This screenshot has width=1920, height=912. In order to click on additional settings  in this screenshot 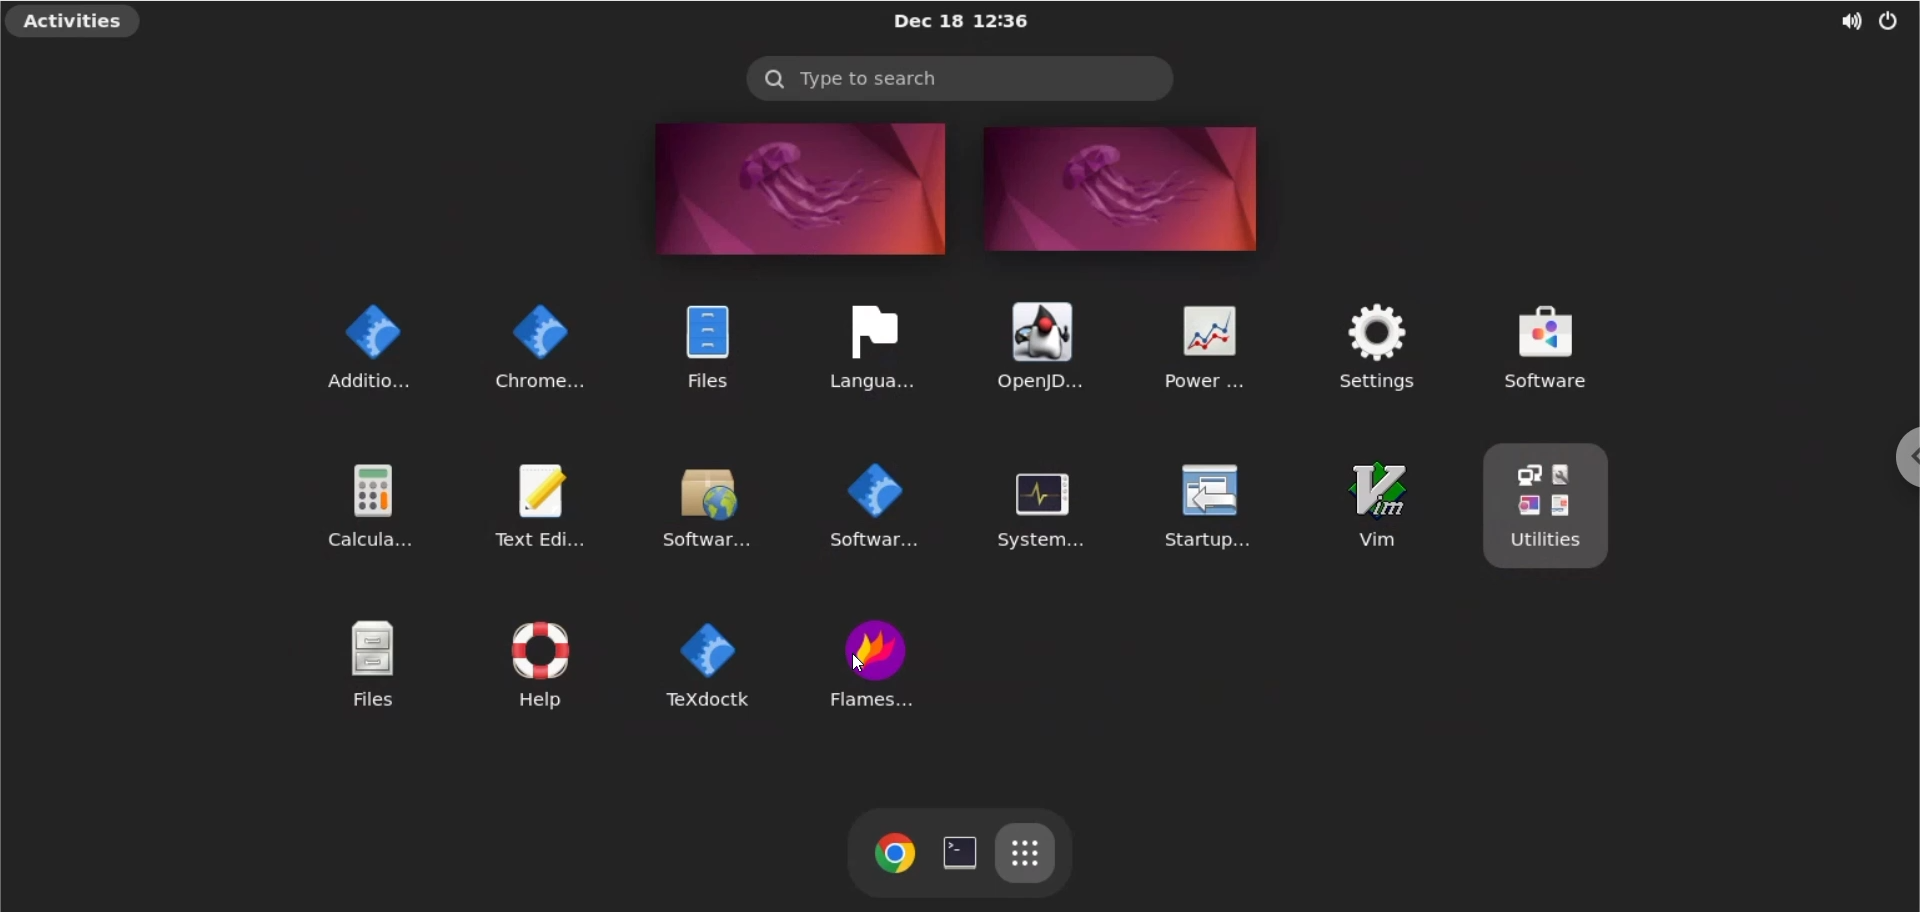, I will do `click(357, 343)`.